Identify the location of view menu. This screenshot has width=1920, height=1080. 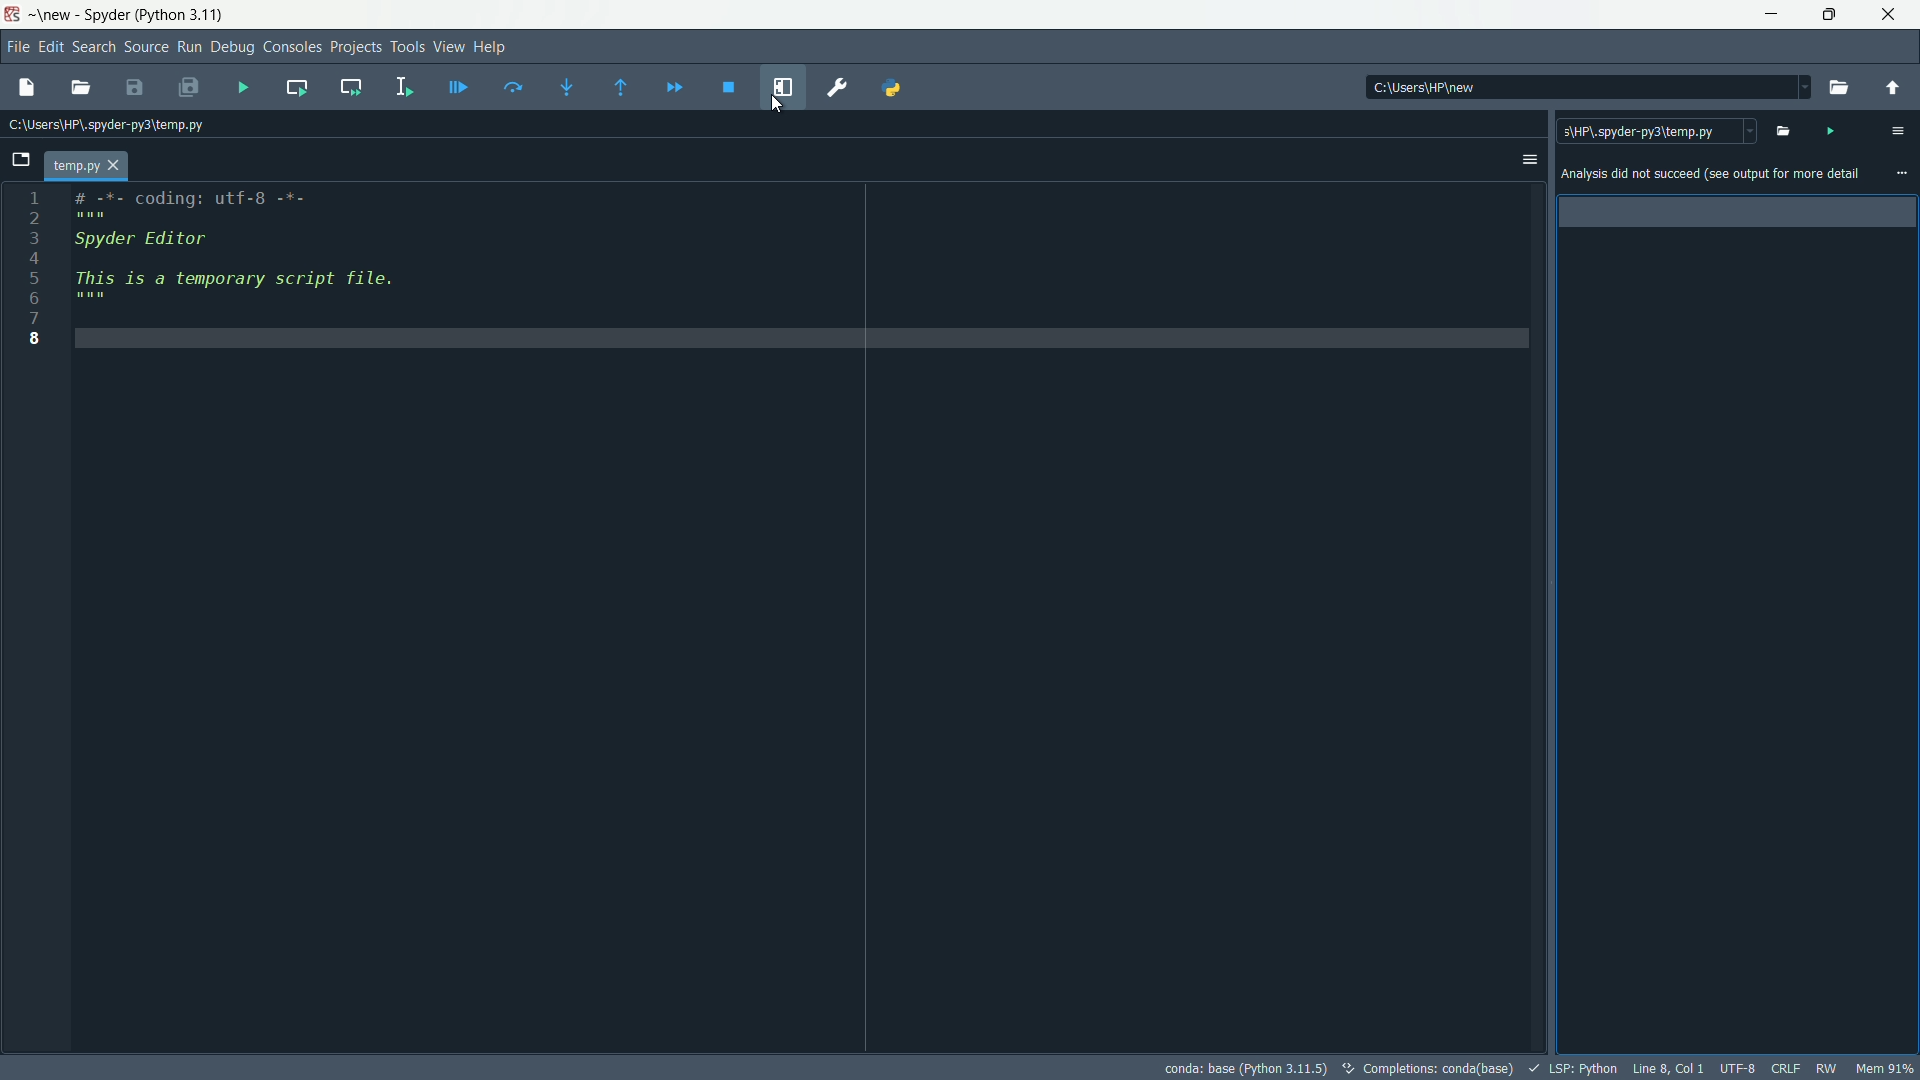
(448, 46).